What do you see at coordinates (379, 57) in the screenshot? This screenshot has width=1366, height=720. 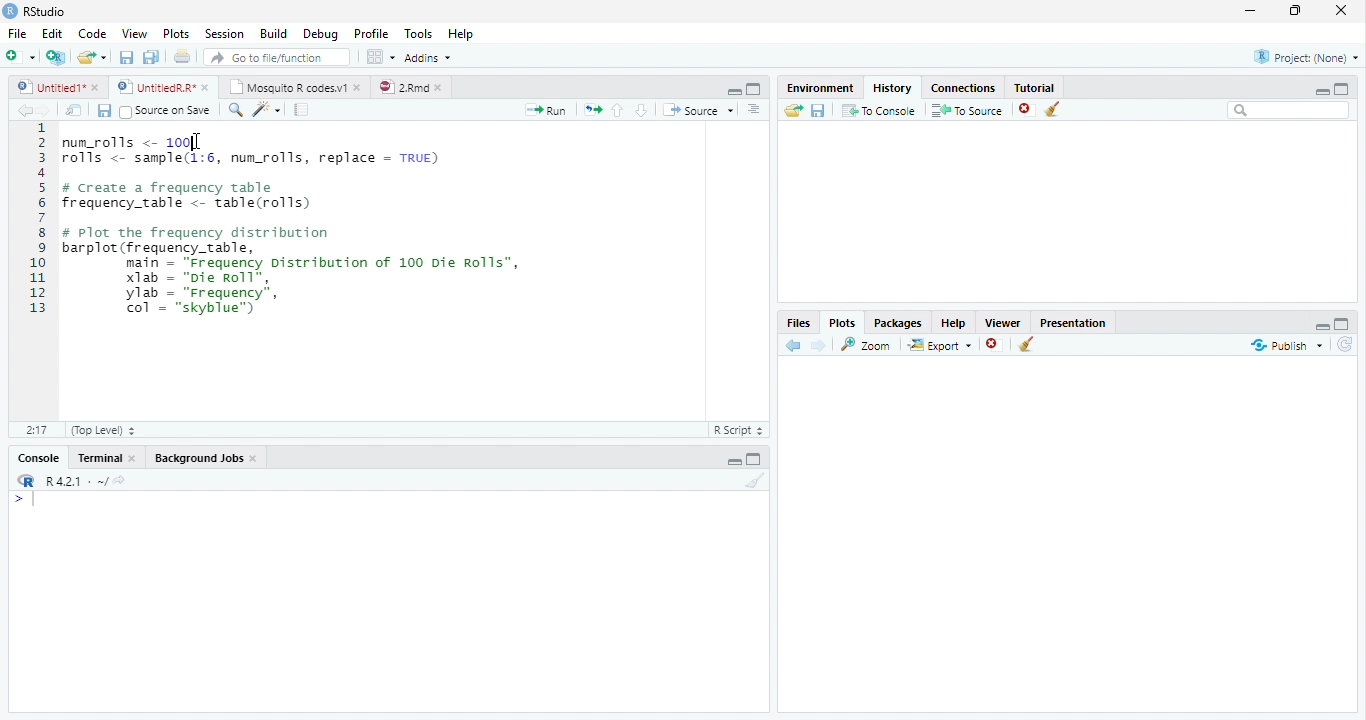 I see `Workspace panes` at bounding box center [379, 57].